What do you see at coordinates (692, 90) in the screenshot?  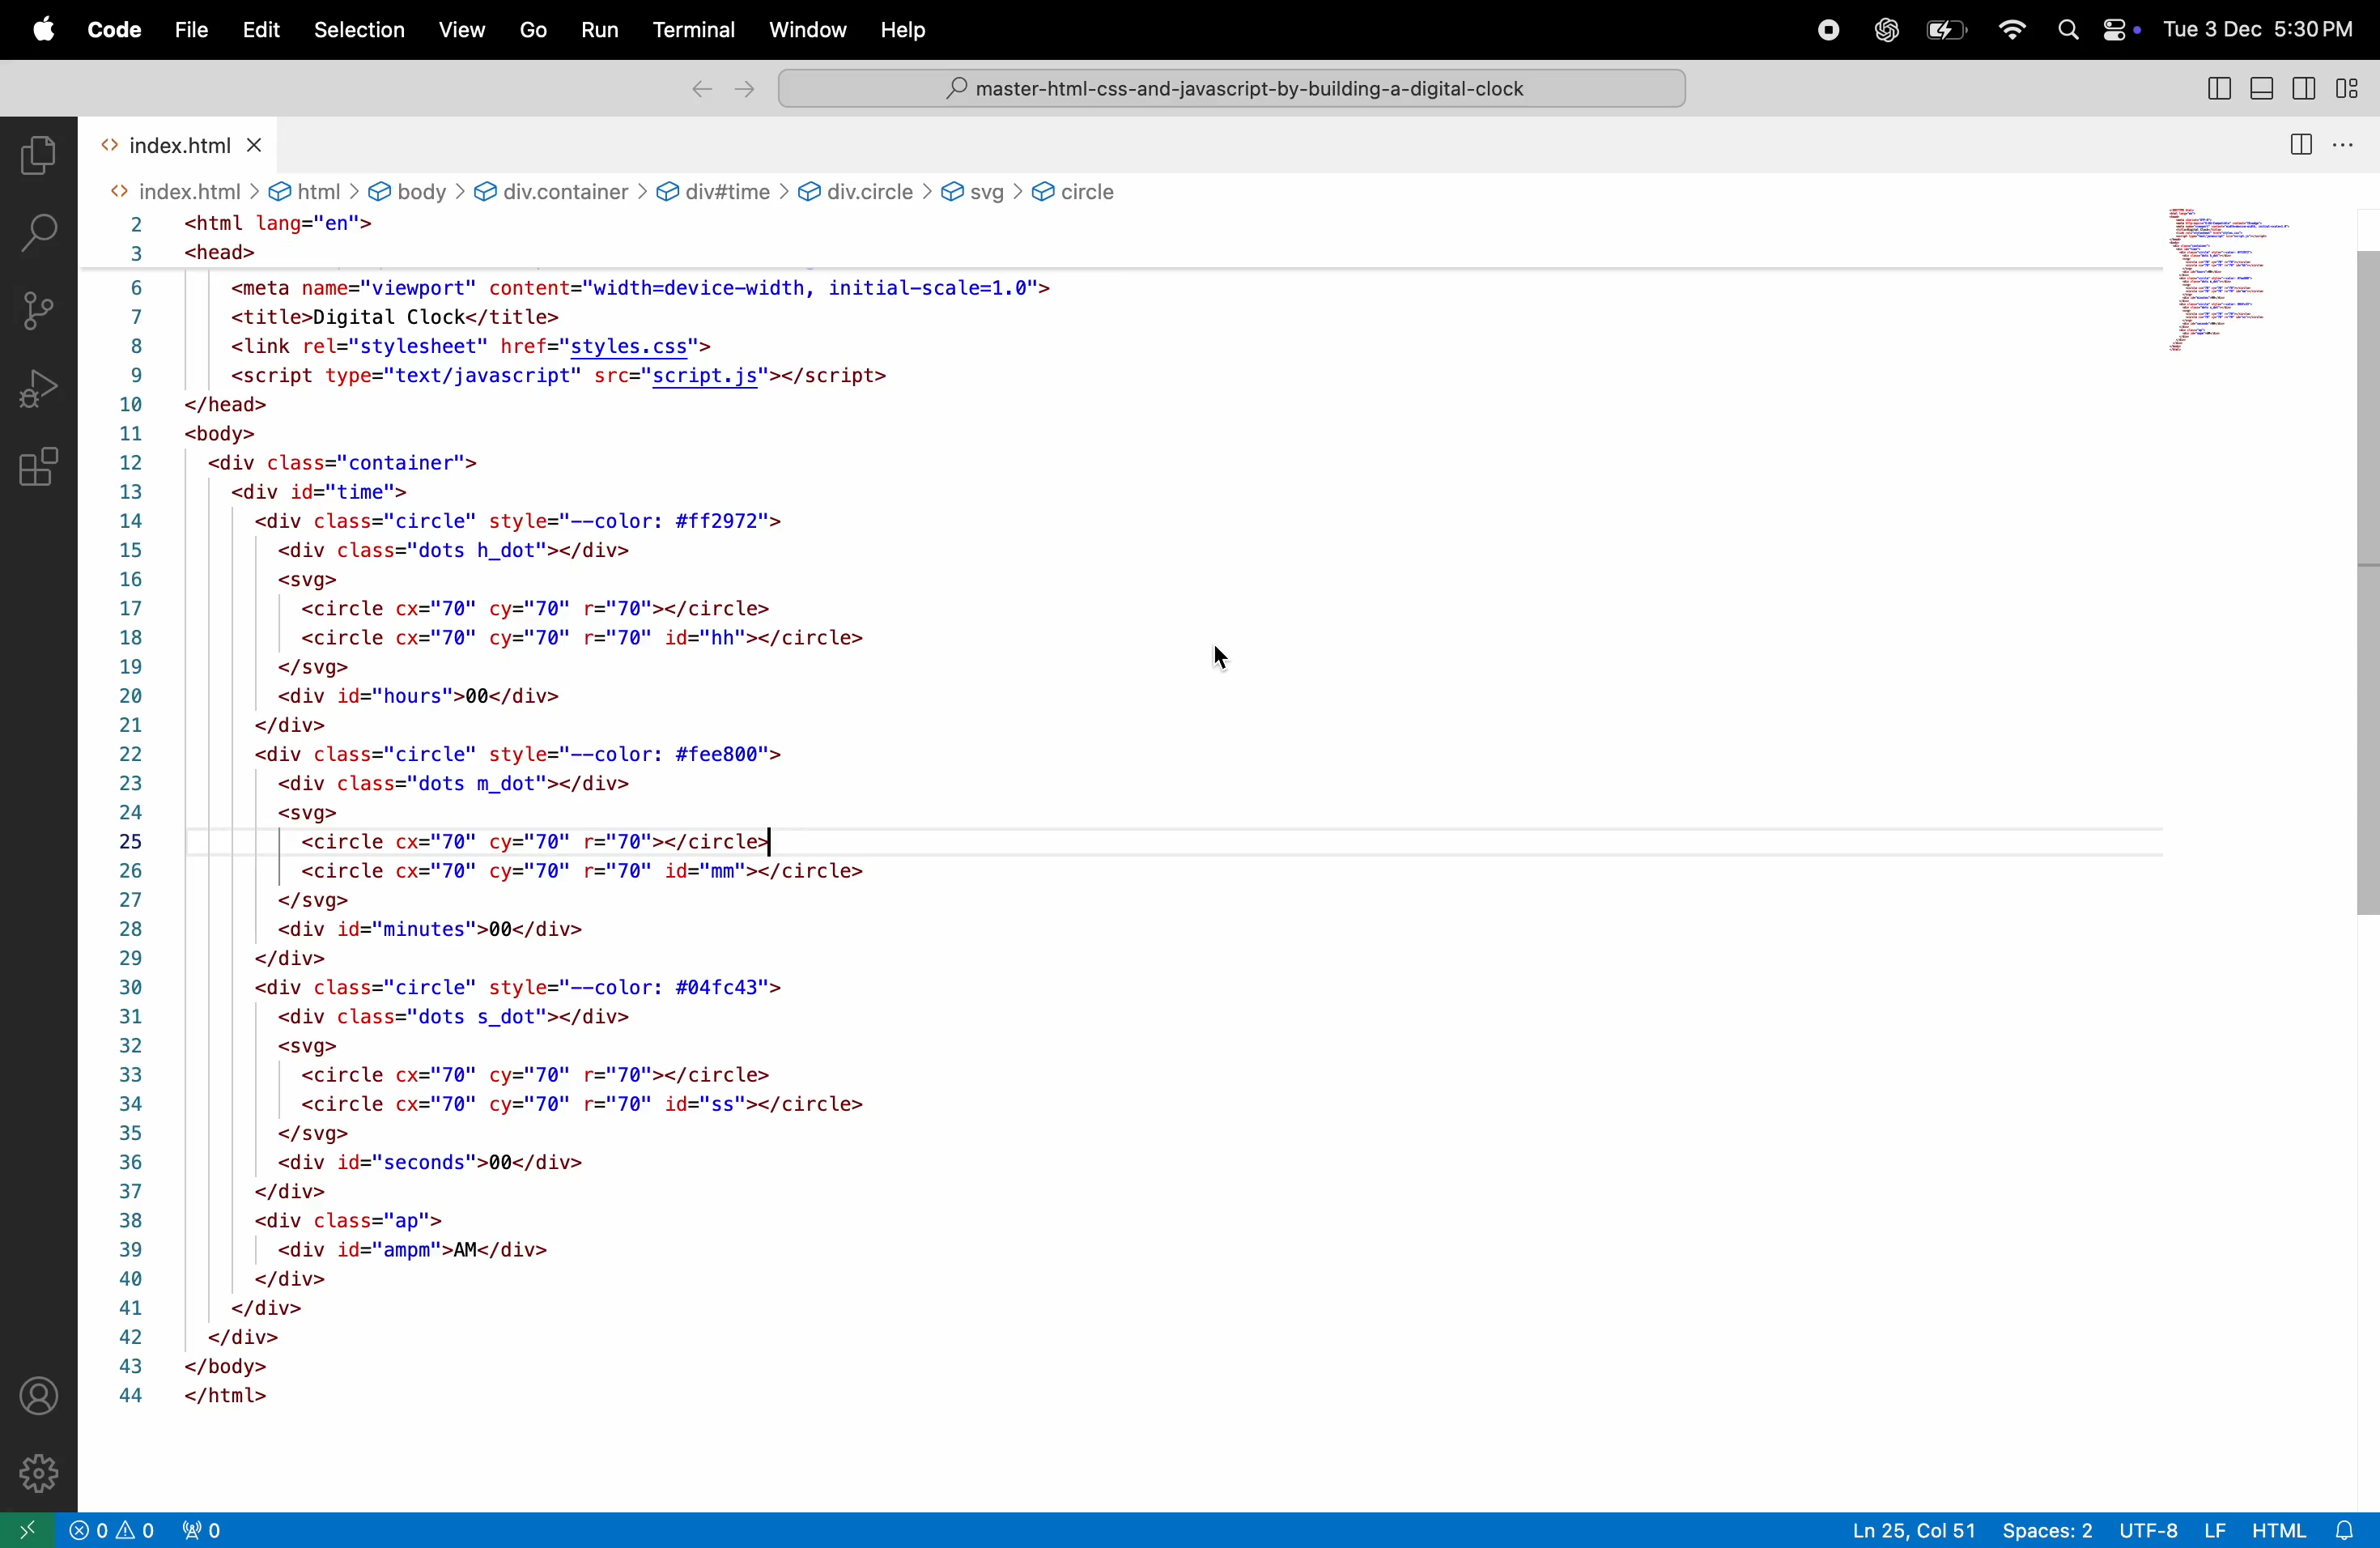 I see `forward` at bounding box center [692, 90].